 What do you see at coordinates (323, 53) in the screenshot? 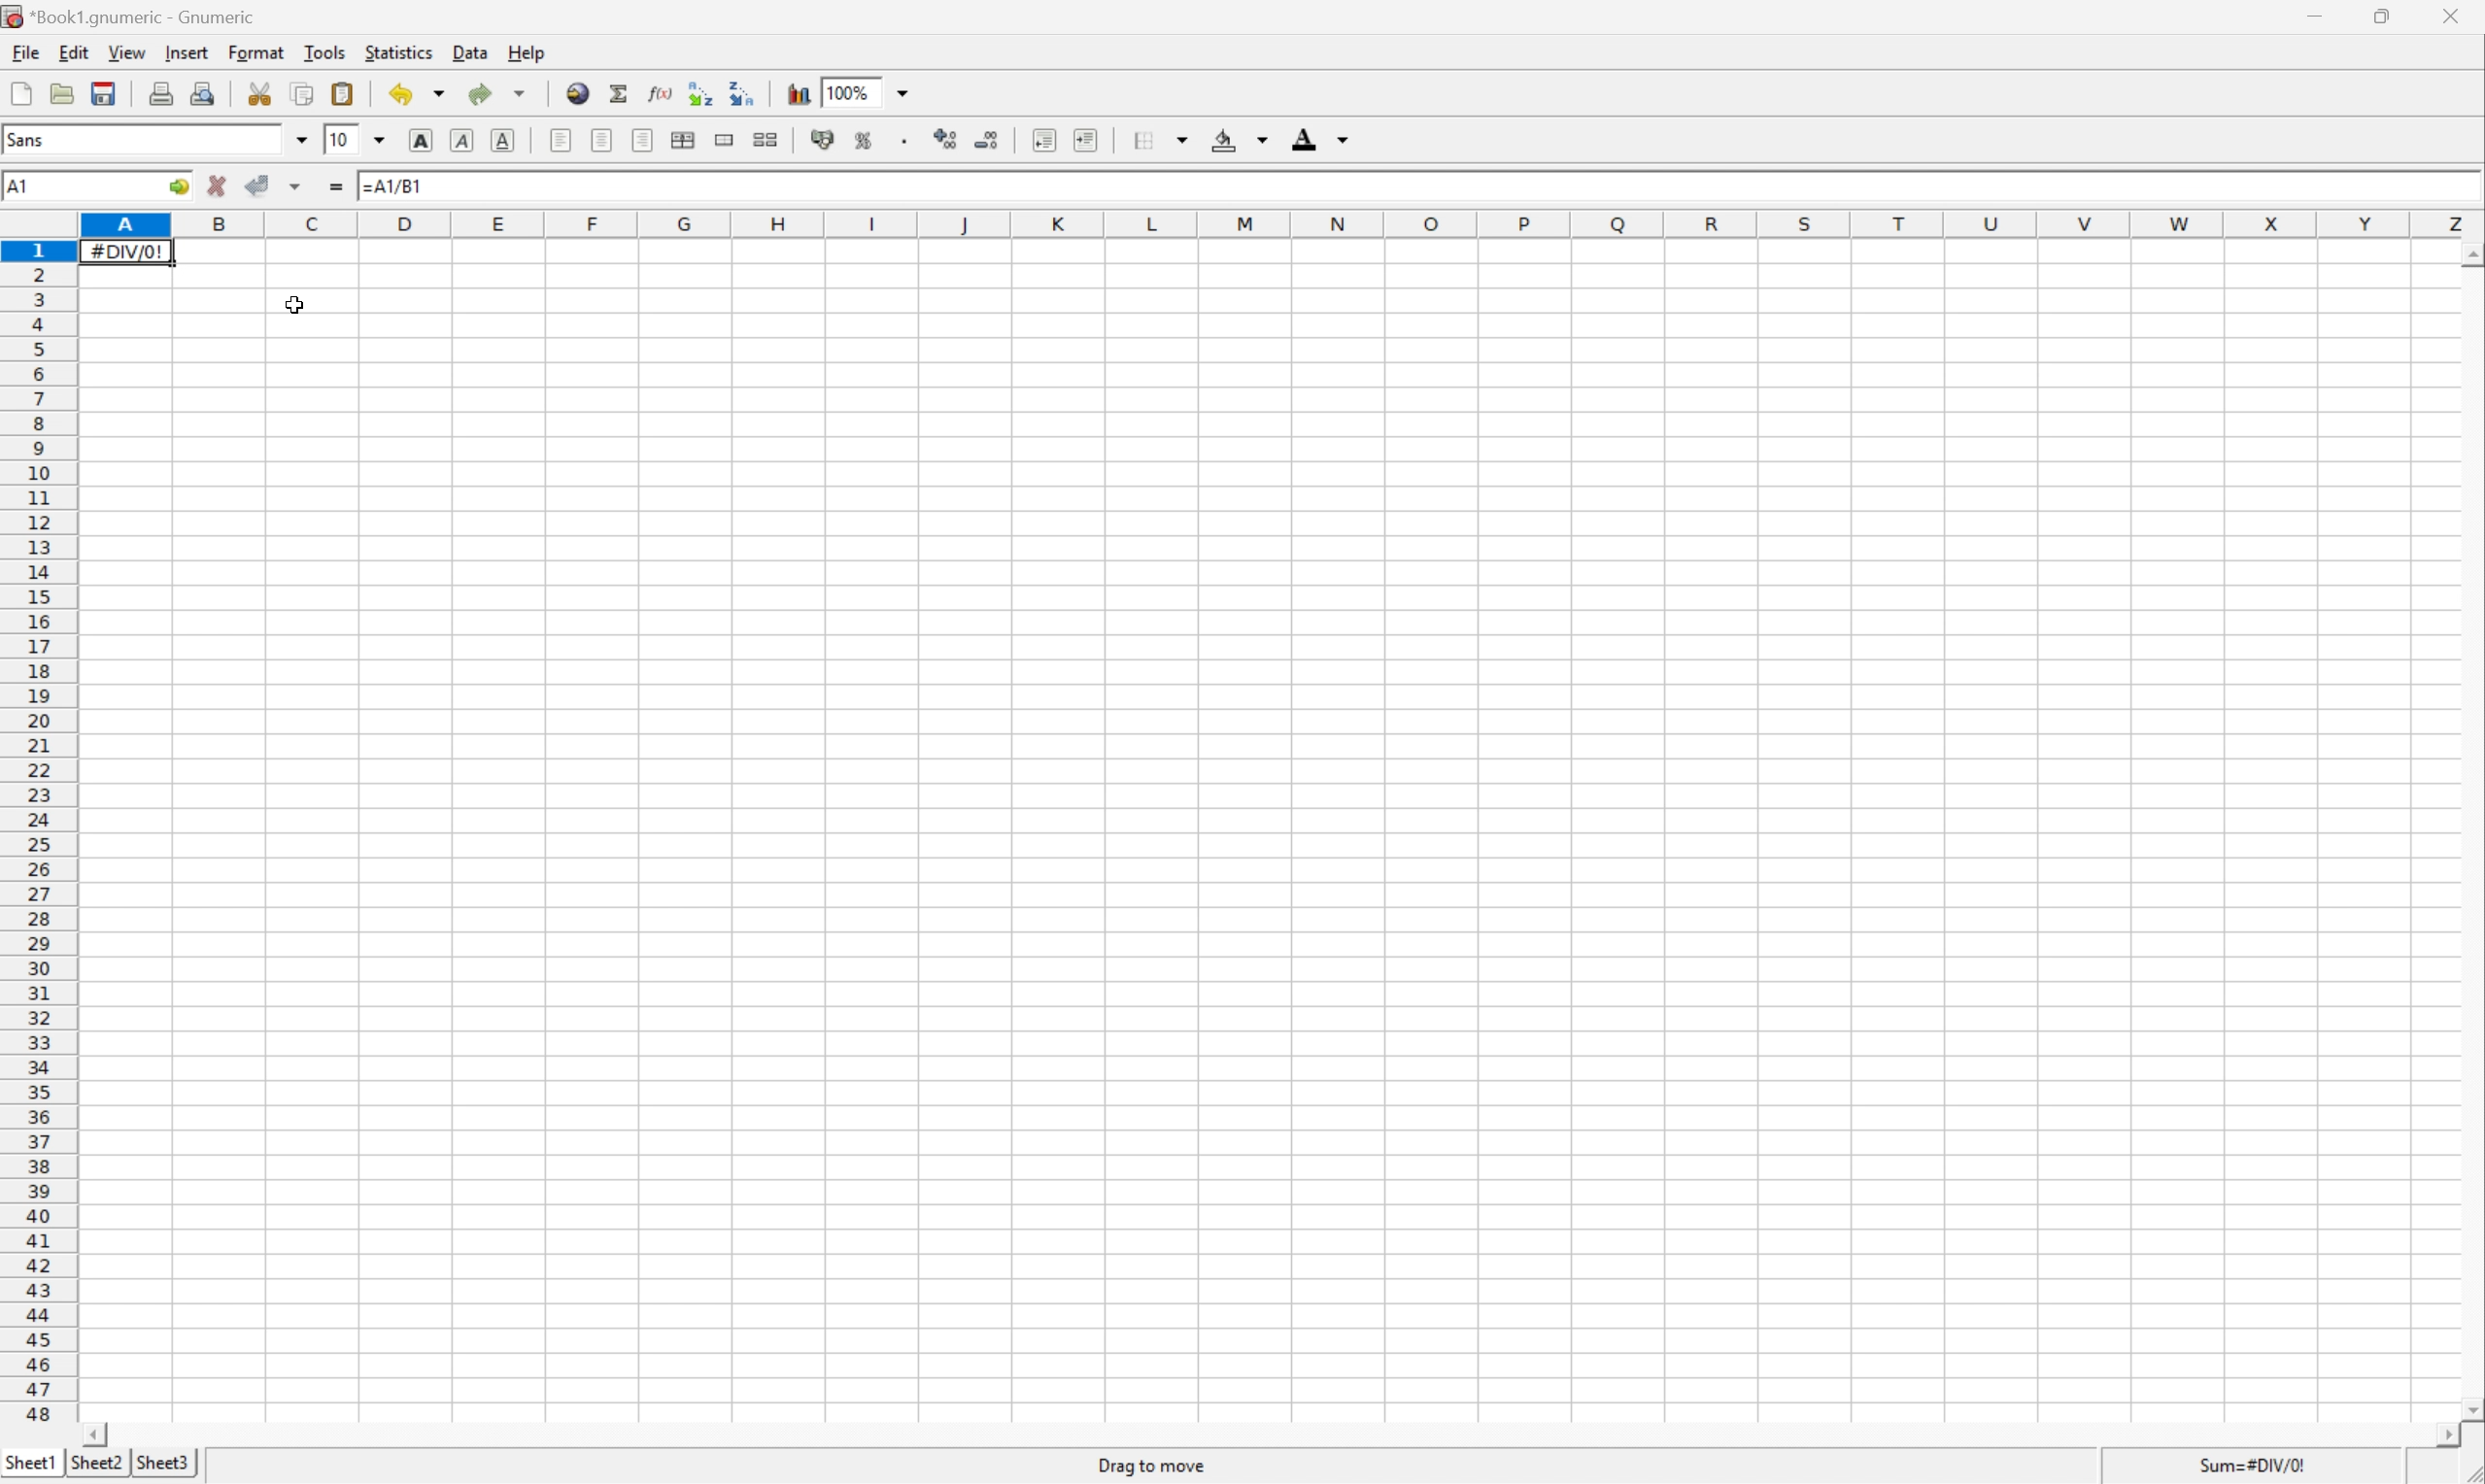
I see `Tools` at bounding box center [323, 53].